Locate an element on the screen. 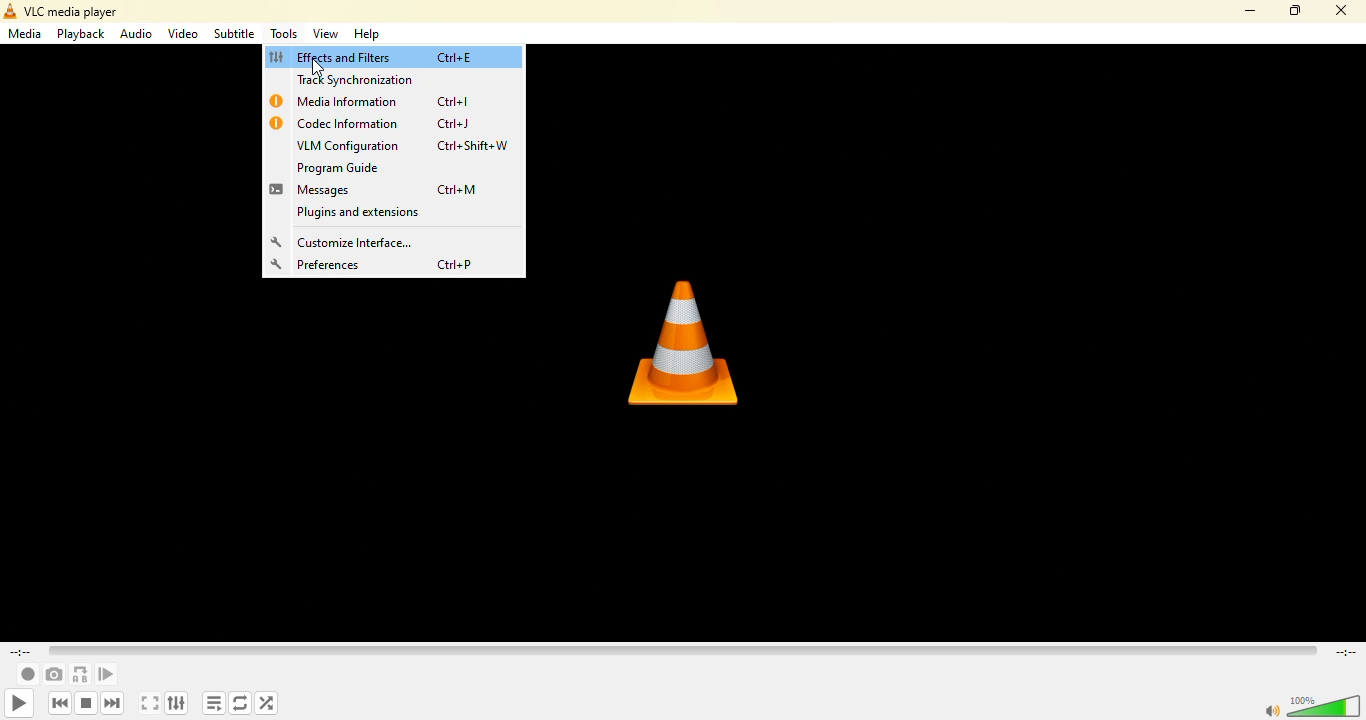  ctrl+j is located at coordinates (457, 124).